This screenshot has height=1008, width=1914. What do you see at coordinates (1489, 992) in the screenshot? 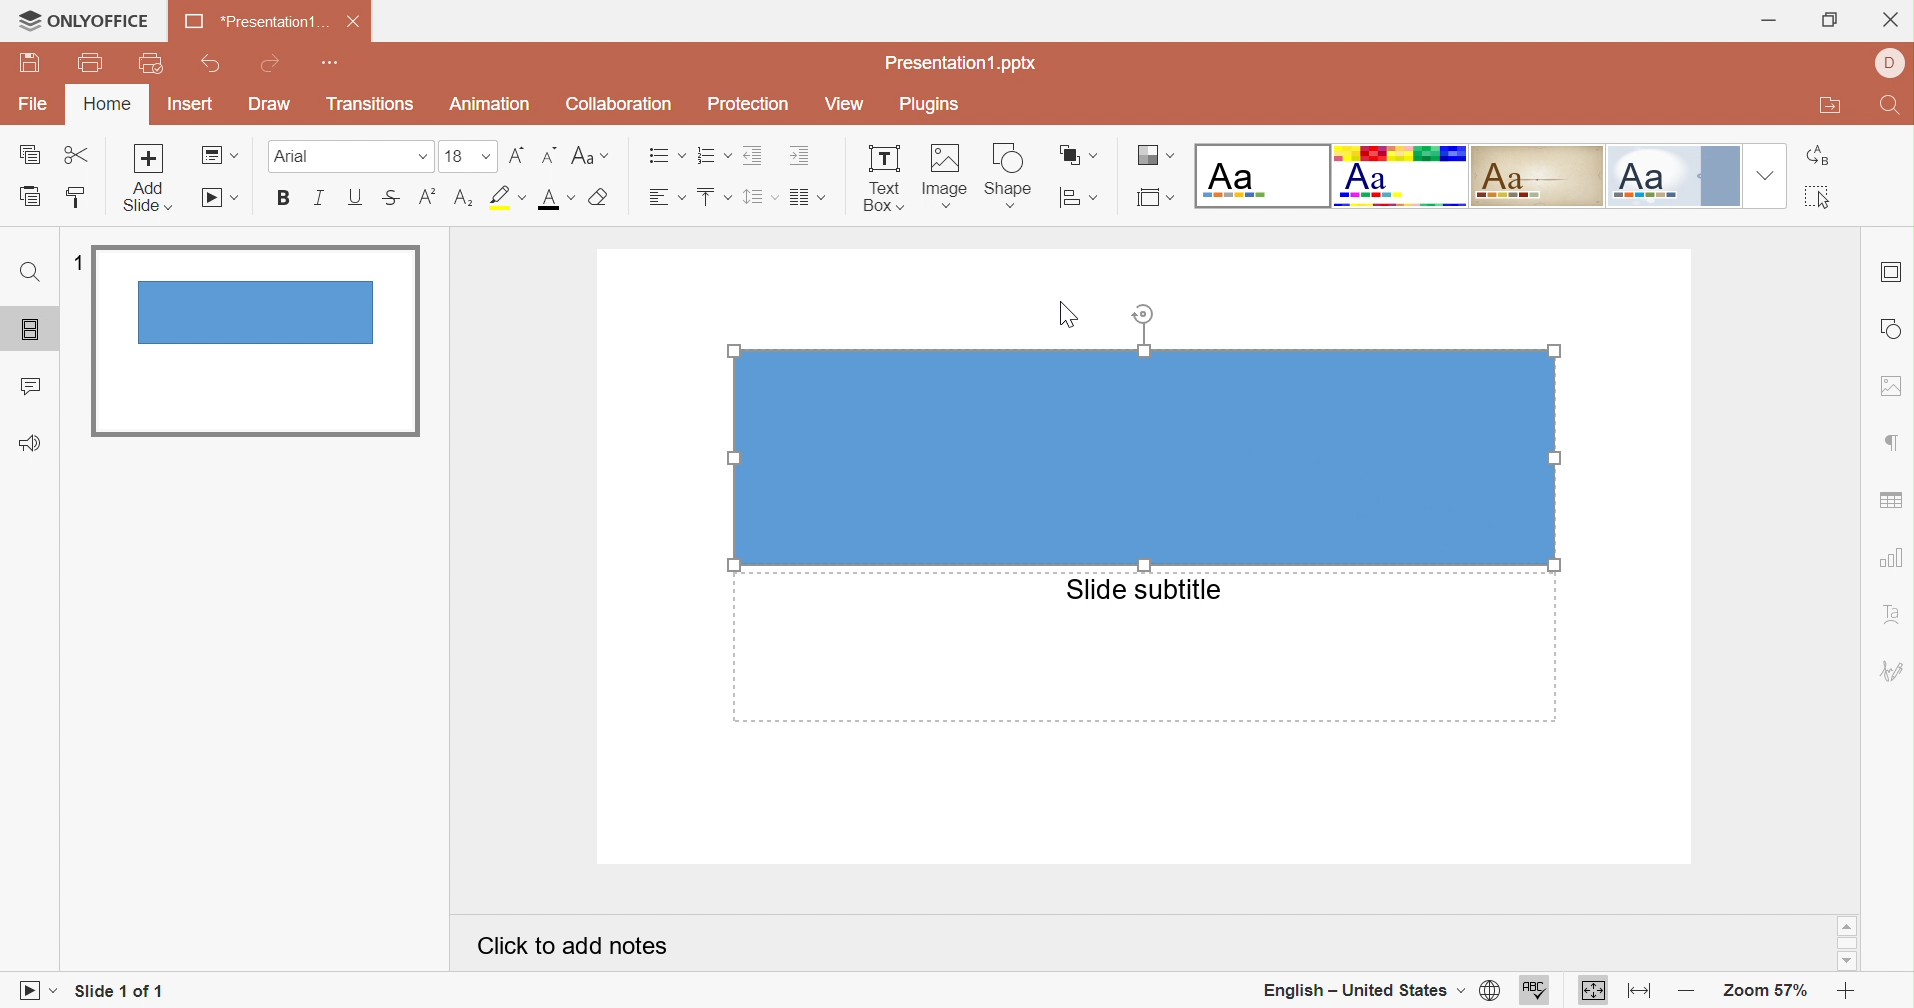
I see `Set document langauge` at bounding box center [1489, 992].